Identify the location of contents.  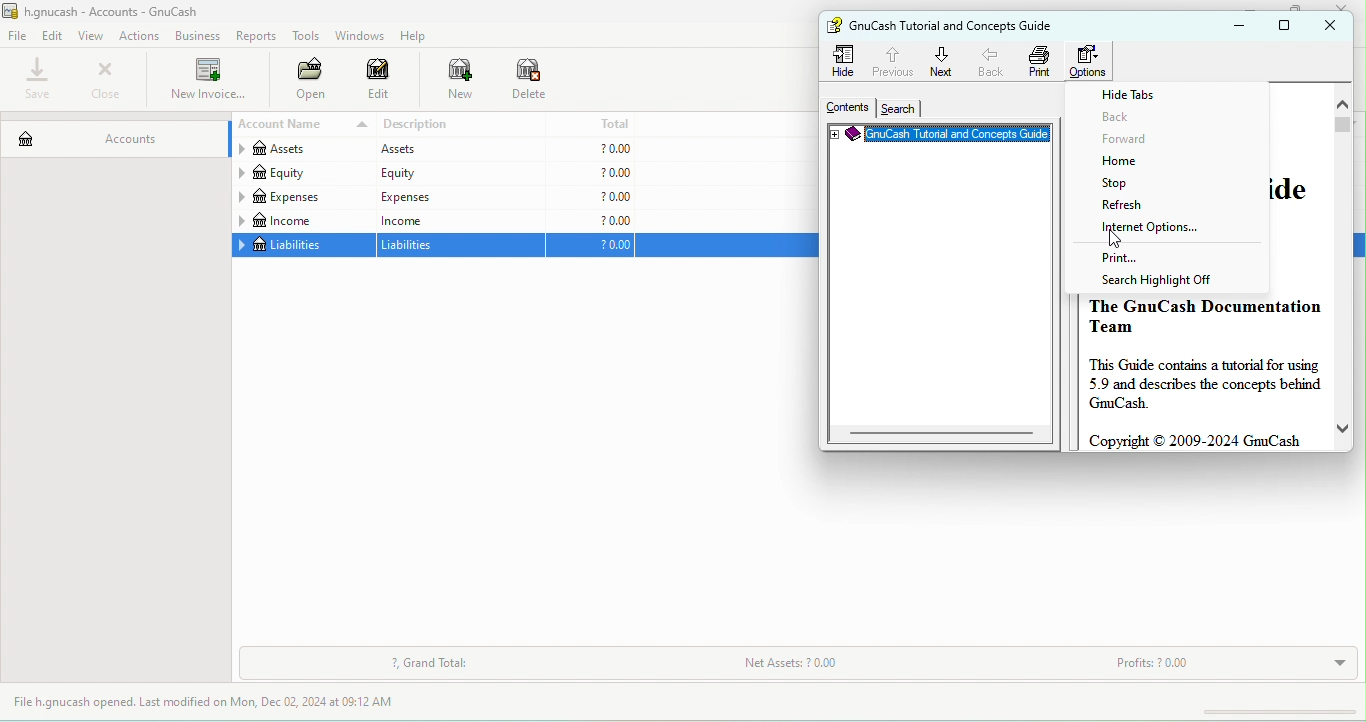
(844, 107).